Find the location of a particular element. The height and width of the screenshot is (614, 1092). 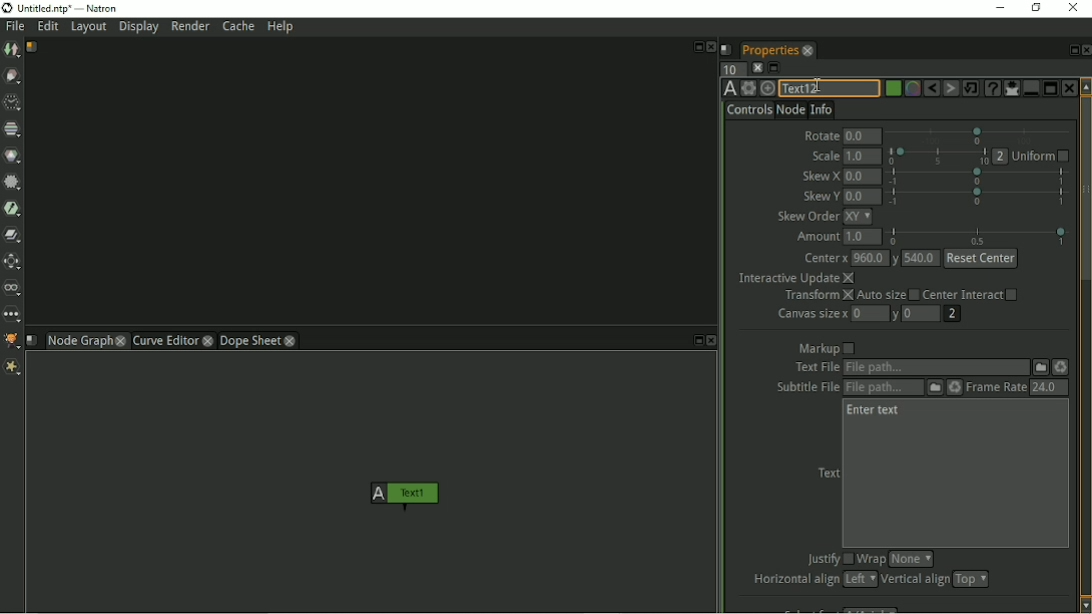

Centers the node is located at coordinates (767, 88).